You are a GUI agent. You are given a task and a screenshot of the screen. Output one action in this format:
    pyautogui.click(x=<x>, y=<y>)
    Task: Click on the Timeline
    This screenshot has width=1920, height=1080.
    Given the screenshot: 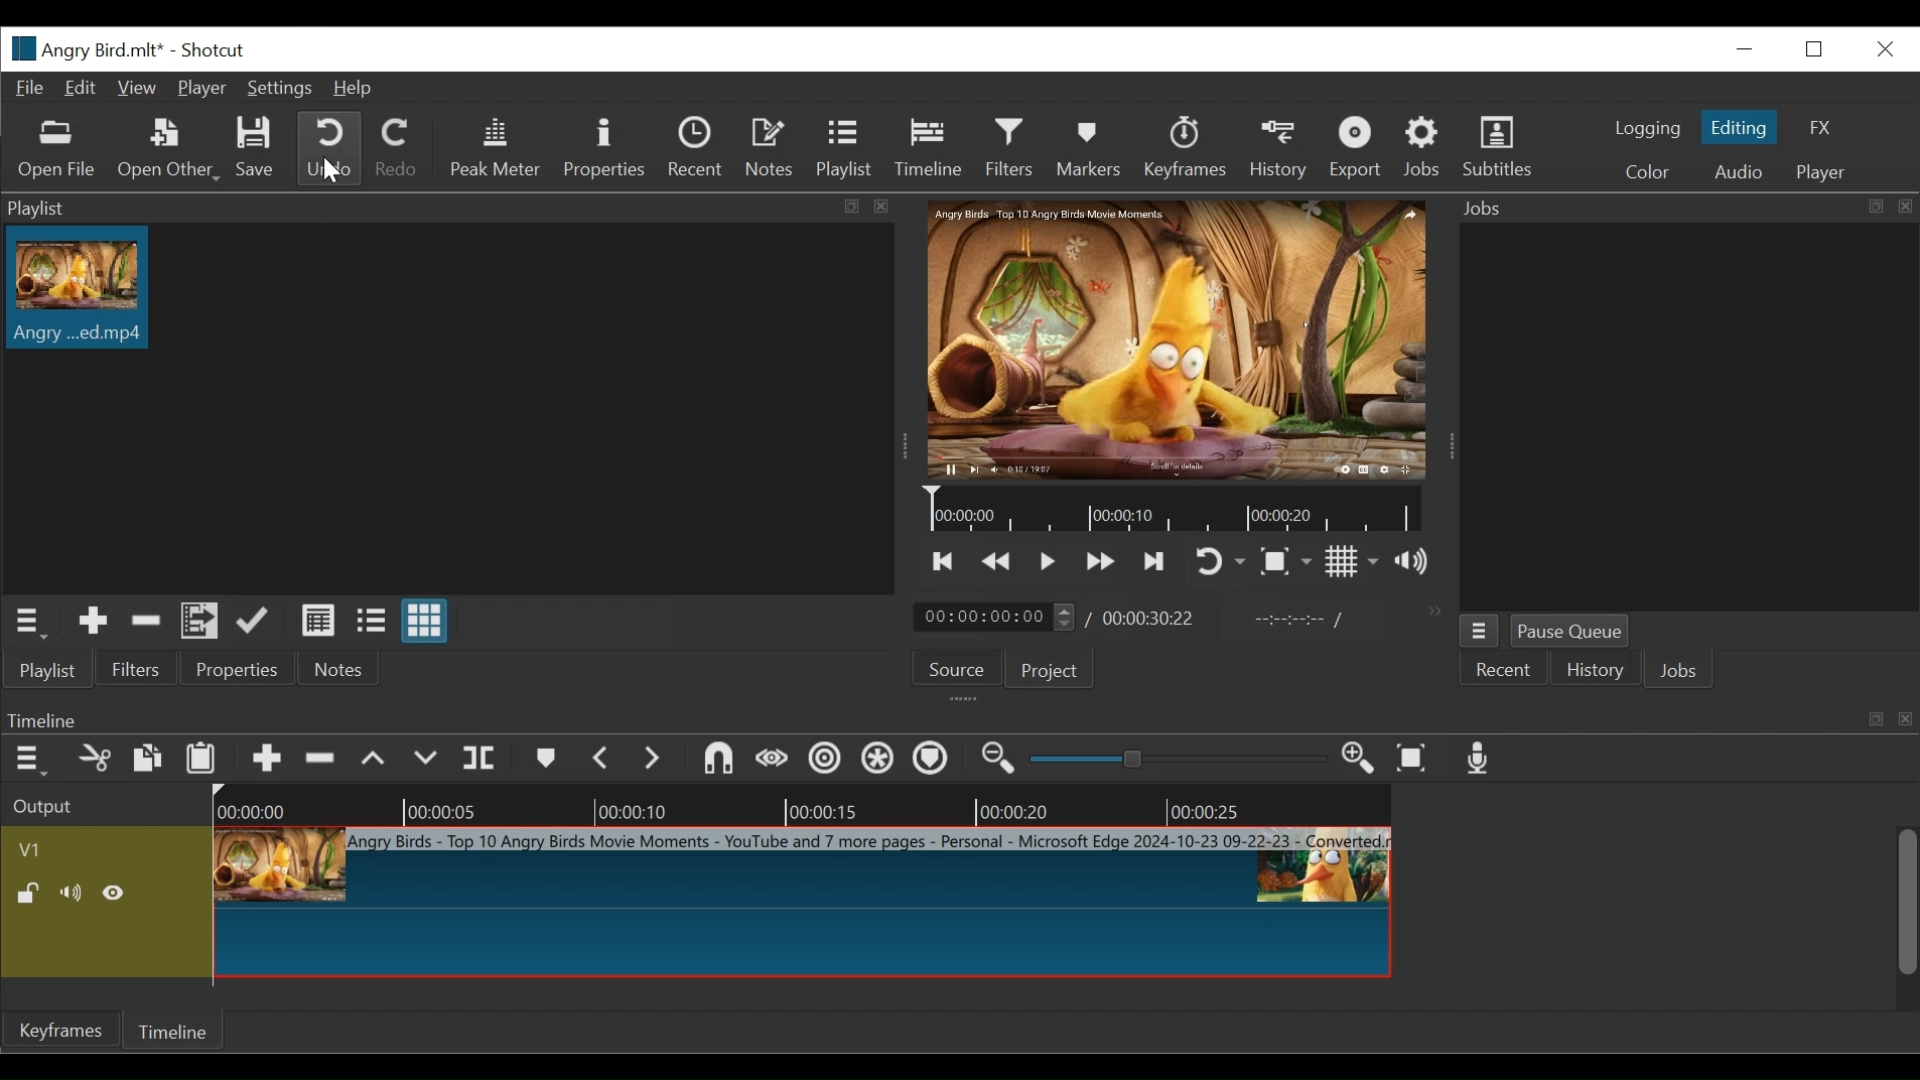 What is the action you would take?
    pyautogui.click(x=929, y=149)
    